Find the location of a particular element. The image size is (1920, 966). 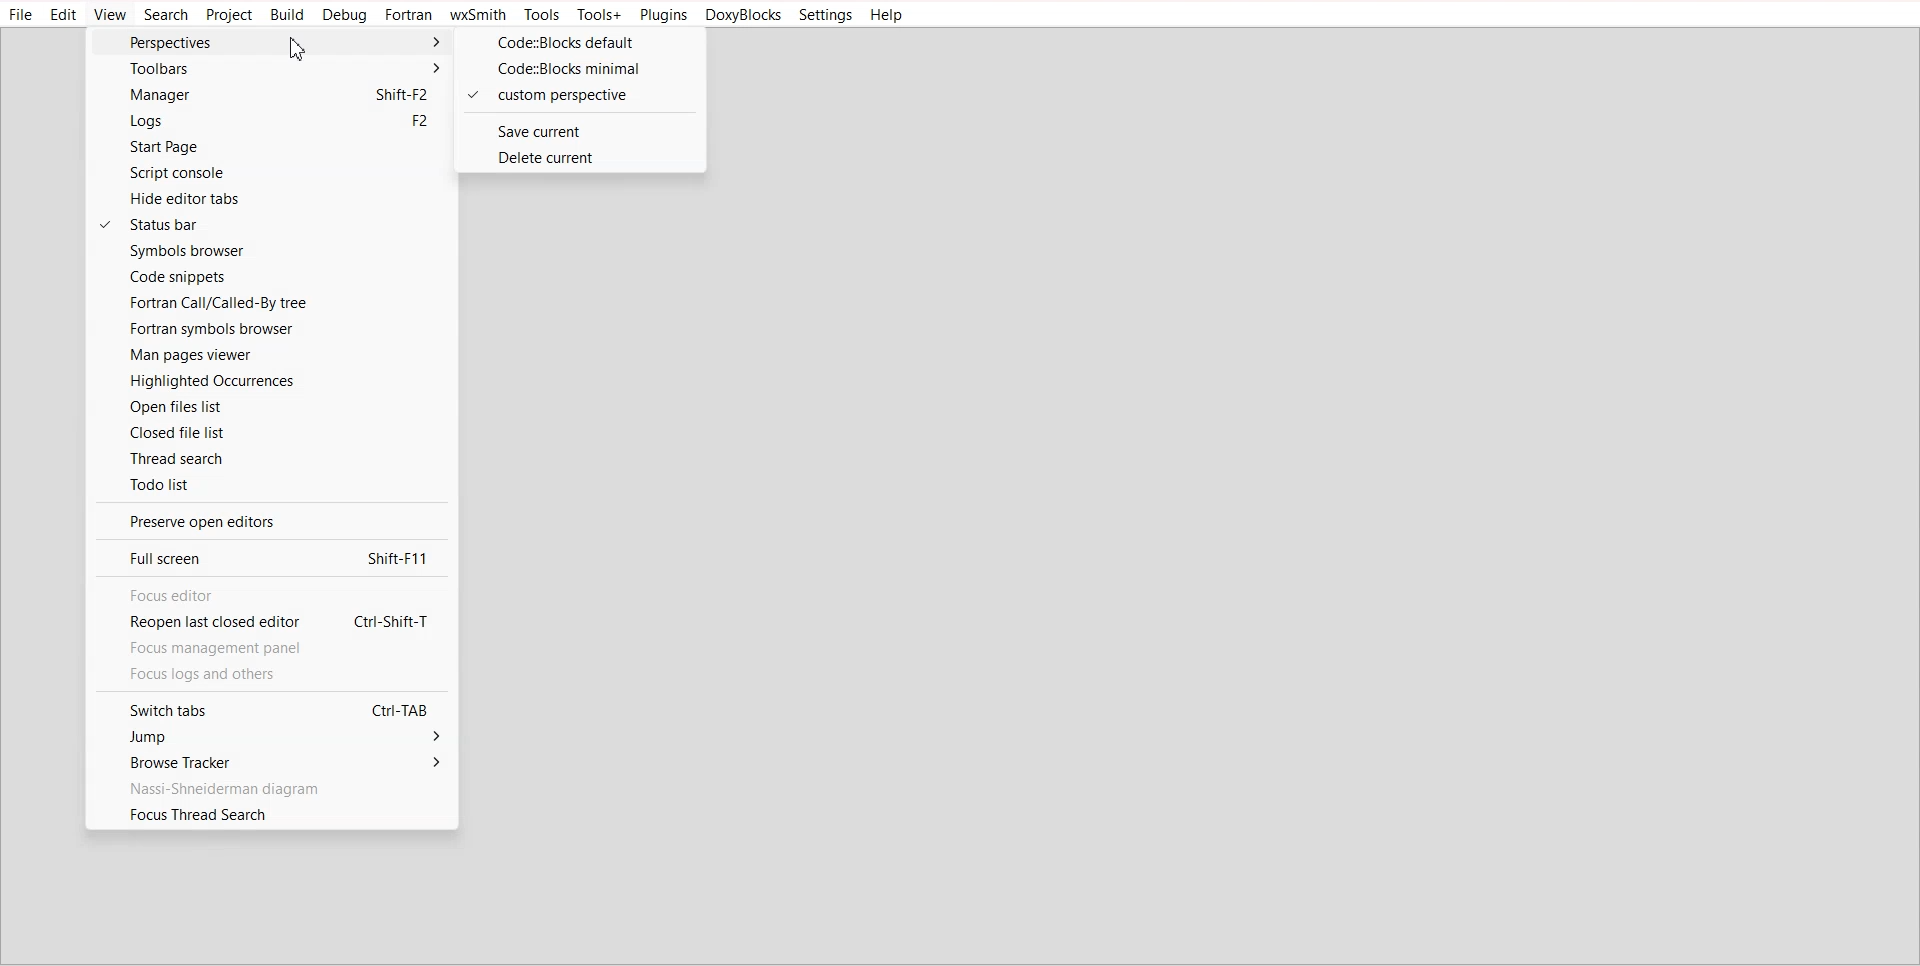

Debug is located at coordinates (346, 16).